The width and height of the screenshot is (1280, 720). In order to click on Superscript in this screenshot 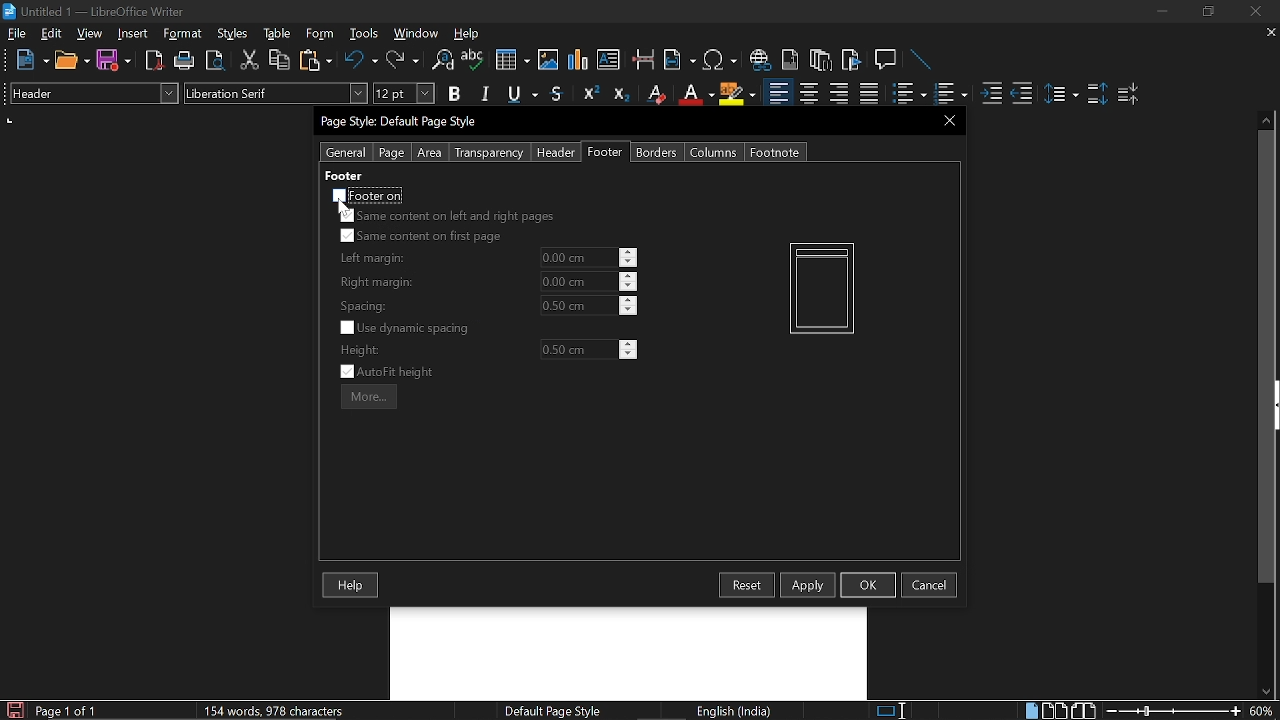, I will do `click(588, 94)`.